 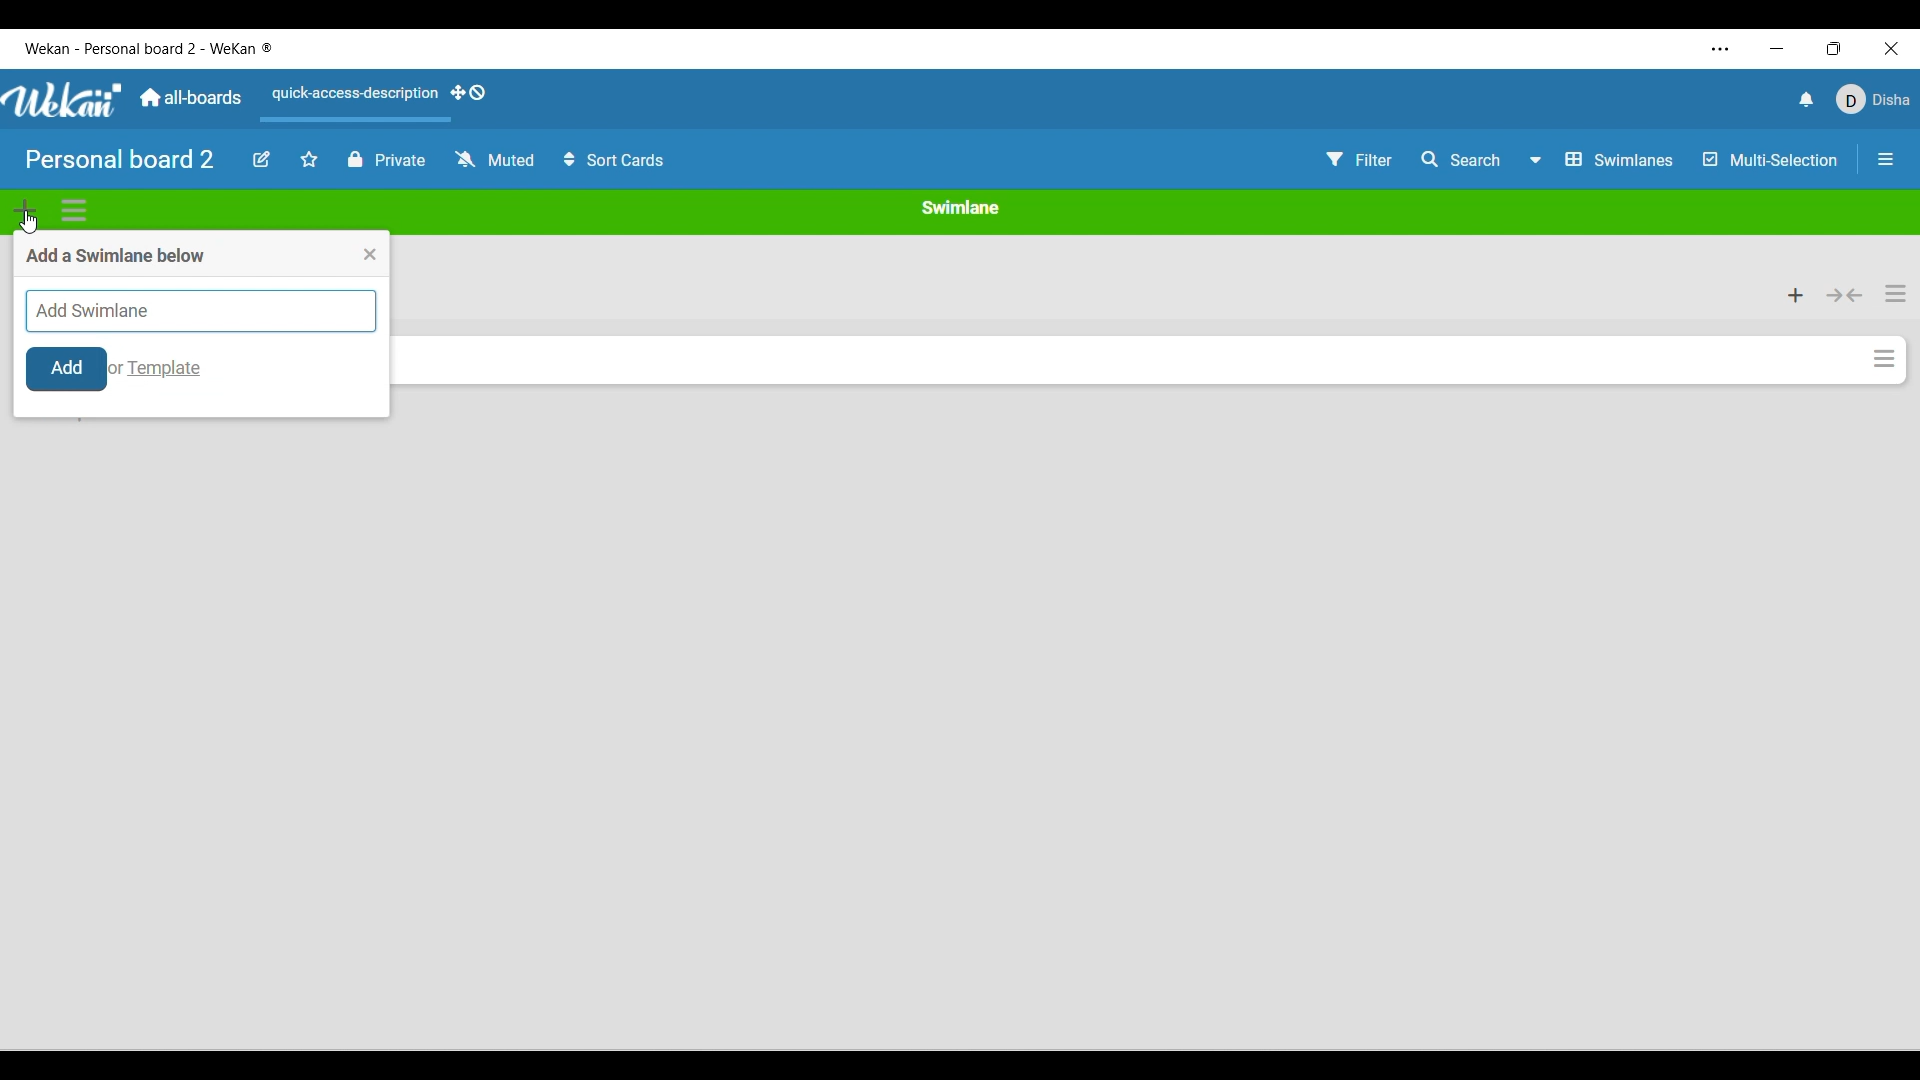 I want to click on Card options, so click(x=1885, y=359).